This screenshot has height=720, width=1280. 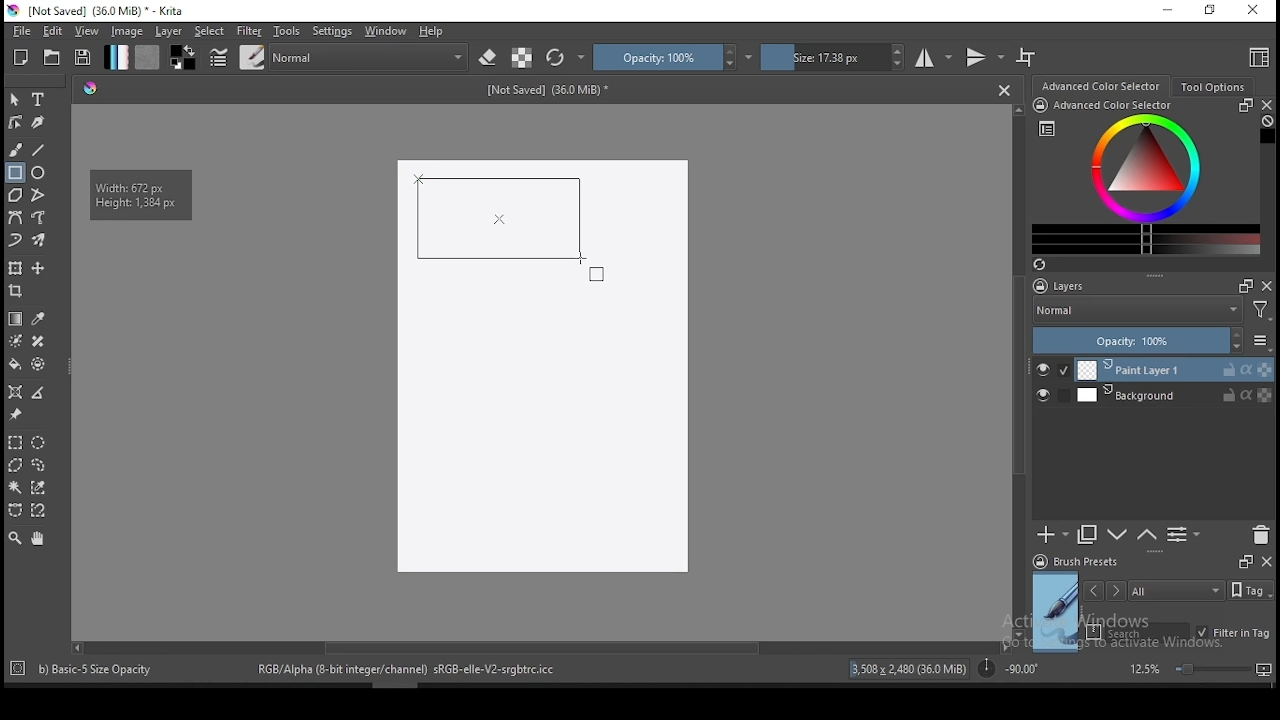 What do you see at coordinates (1261, 313) in the screenshot?
I see `Filter` at bounding box center [1261, 313].